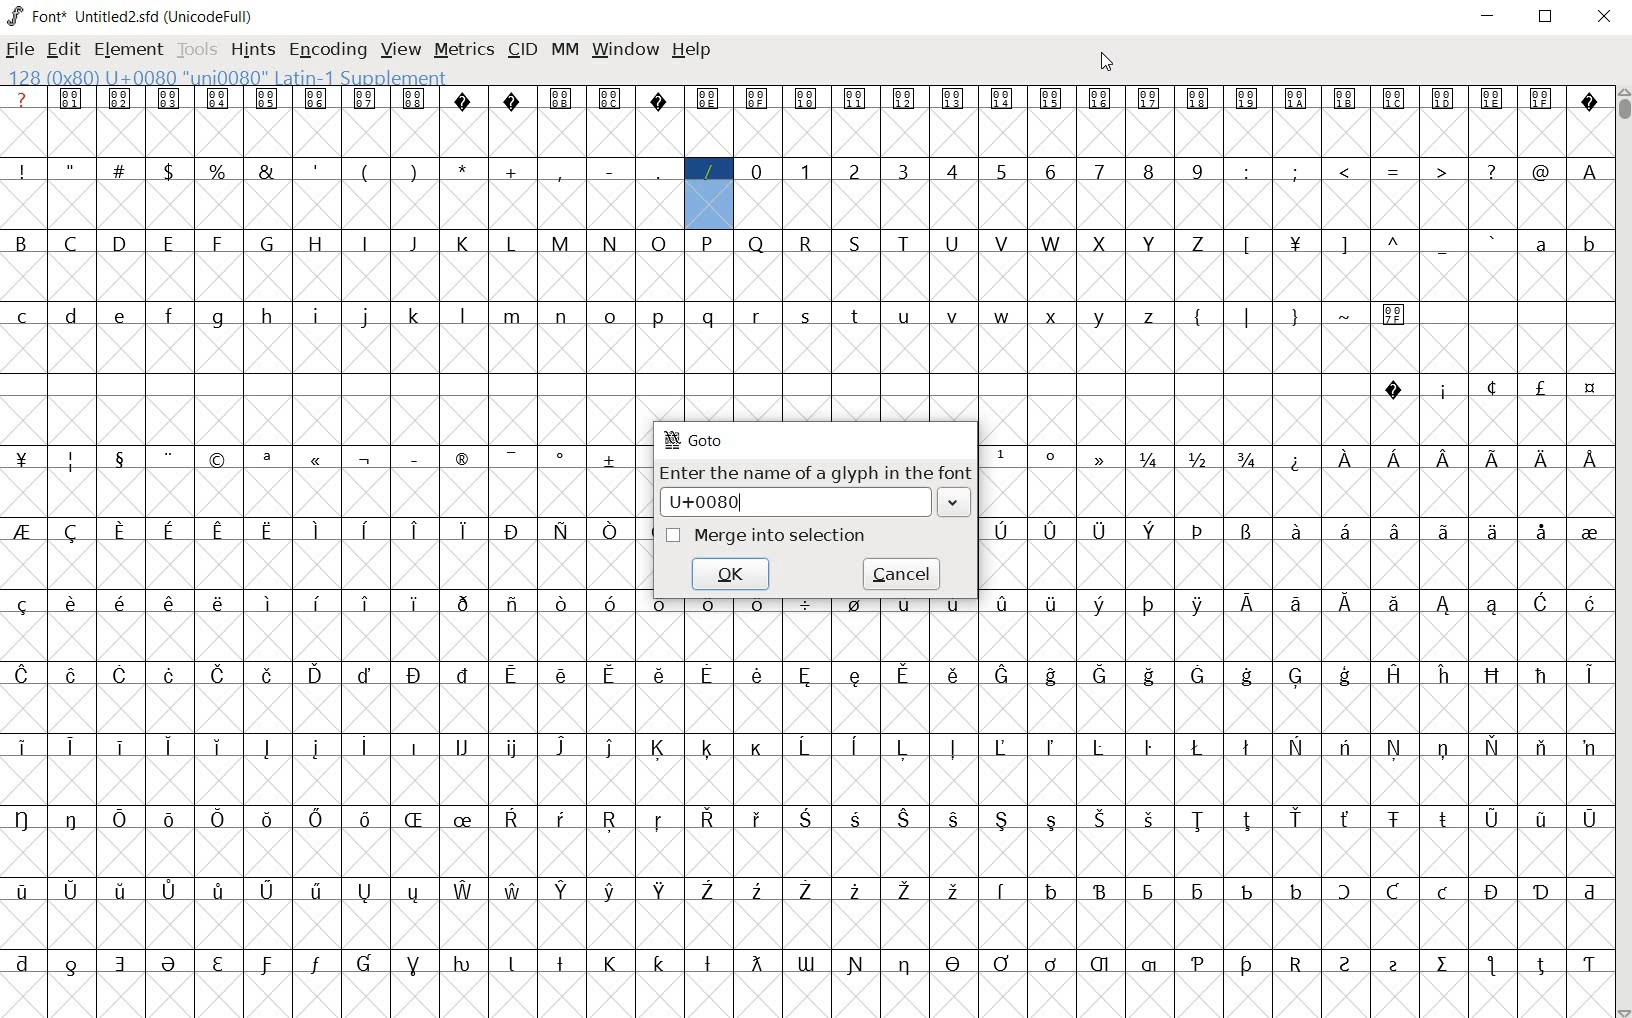 The height and width of the screenshot is (1018, 1632). What do you see at coordinates (1395, 241) in the screenshot?
I see `glyph` at bounding box center [1395, 241].